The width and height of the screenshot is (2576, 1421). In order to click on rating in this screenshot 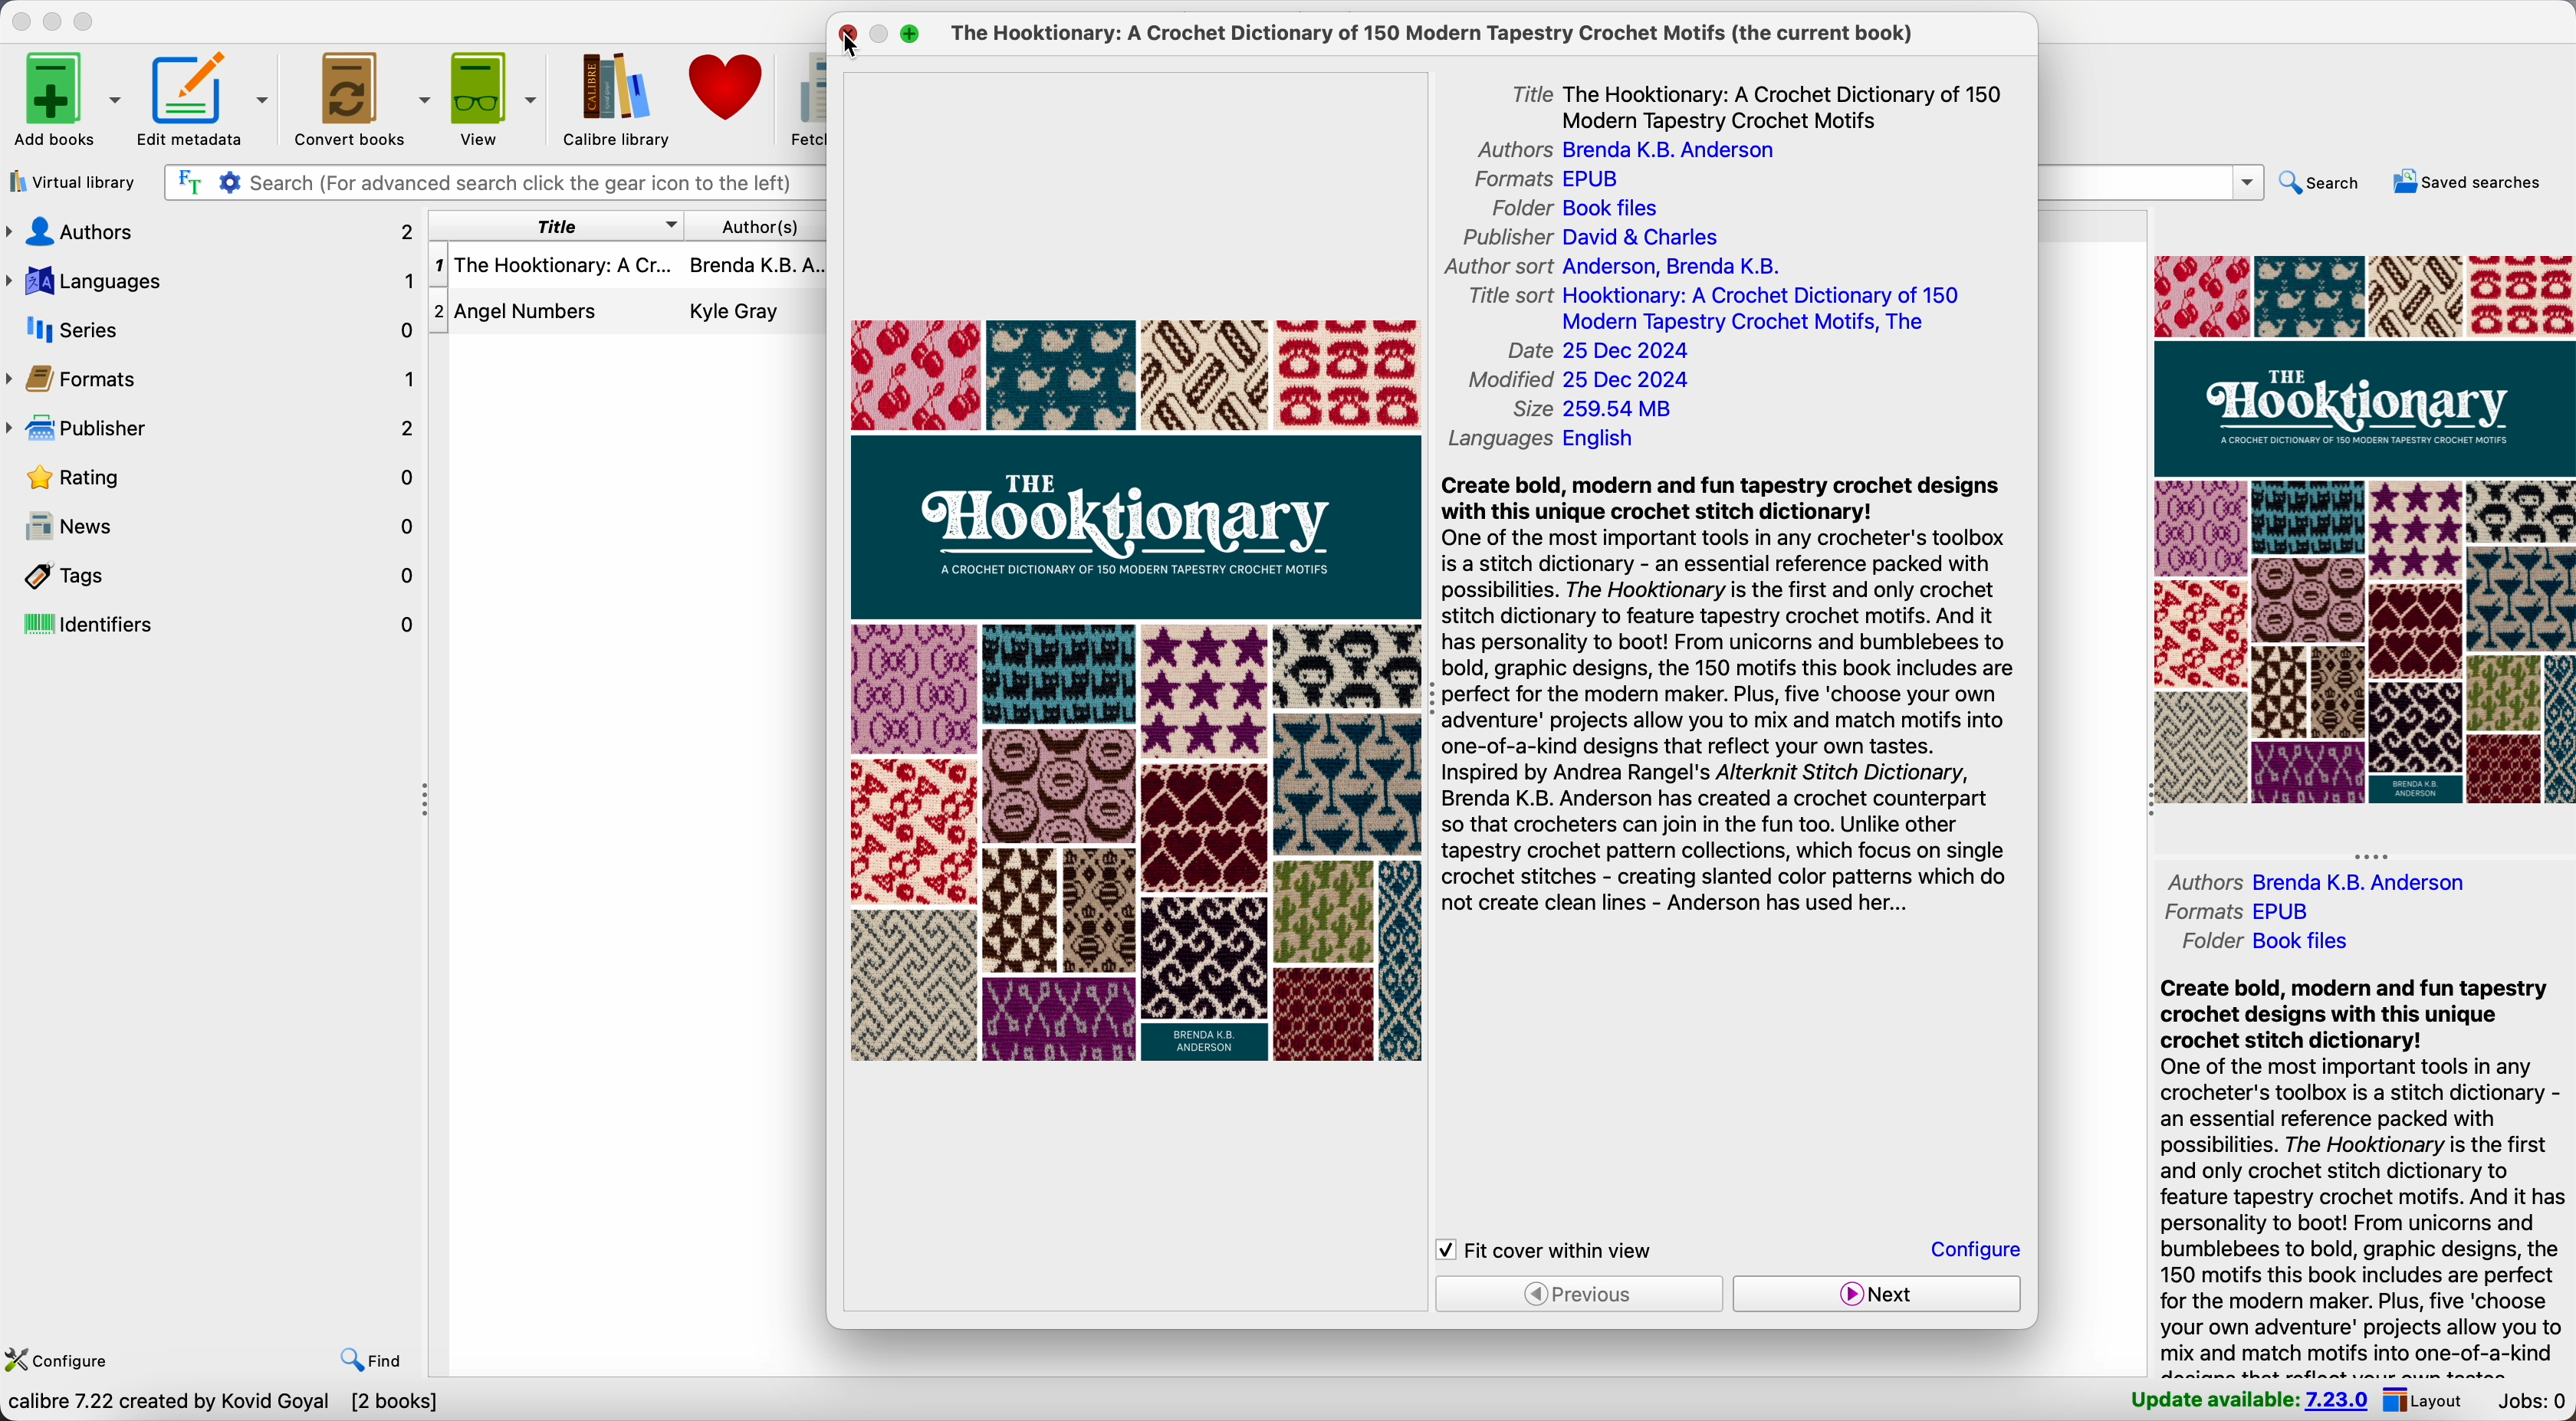, I will do `click(227, 482)`.